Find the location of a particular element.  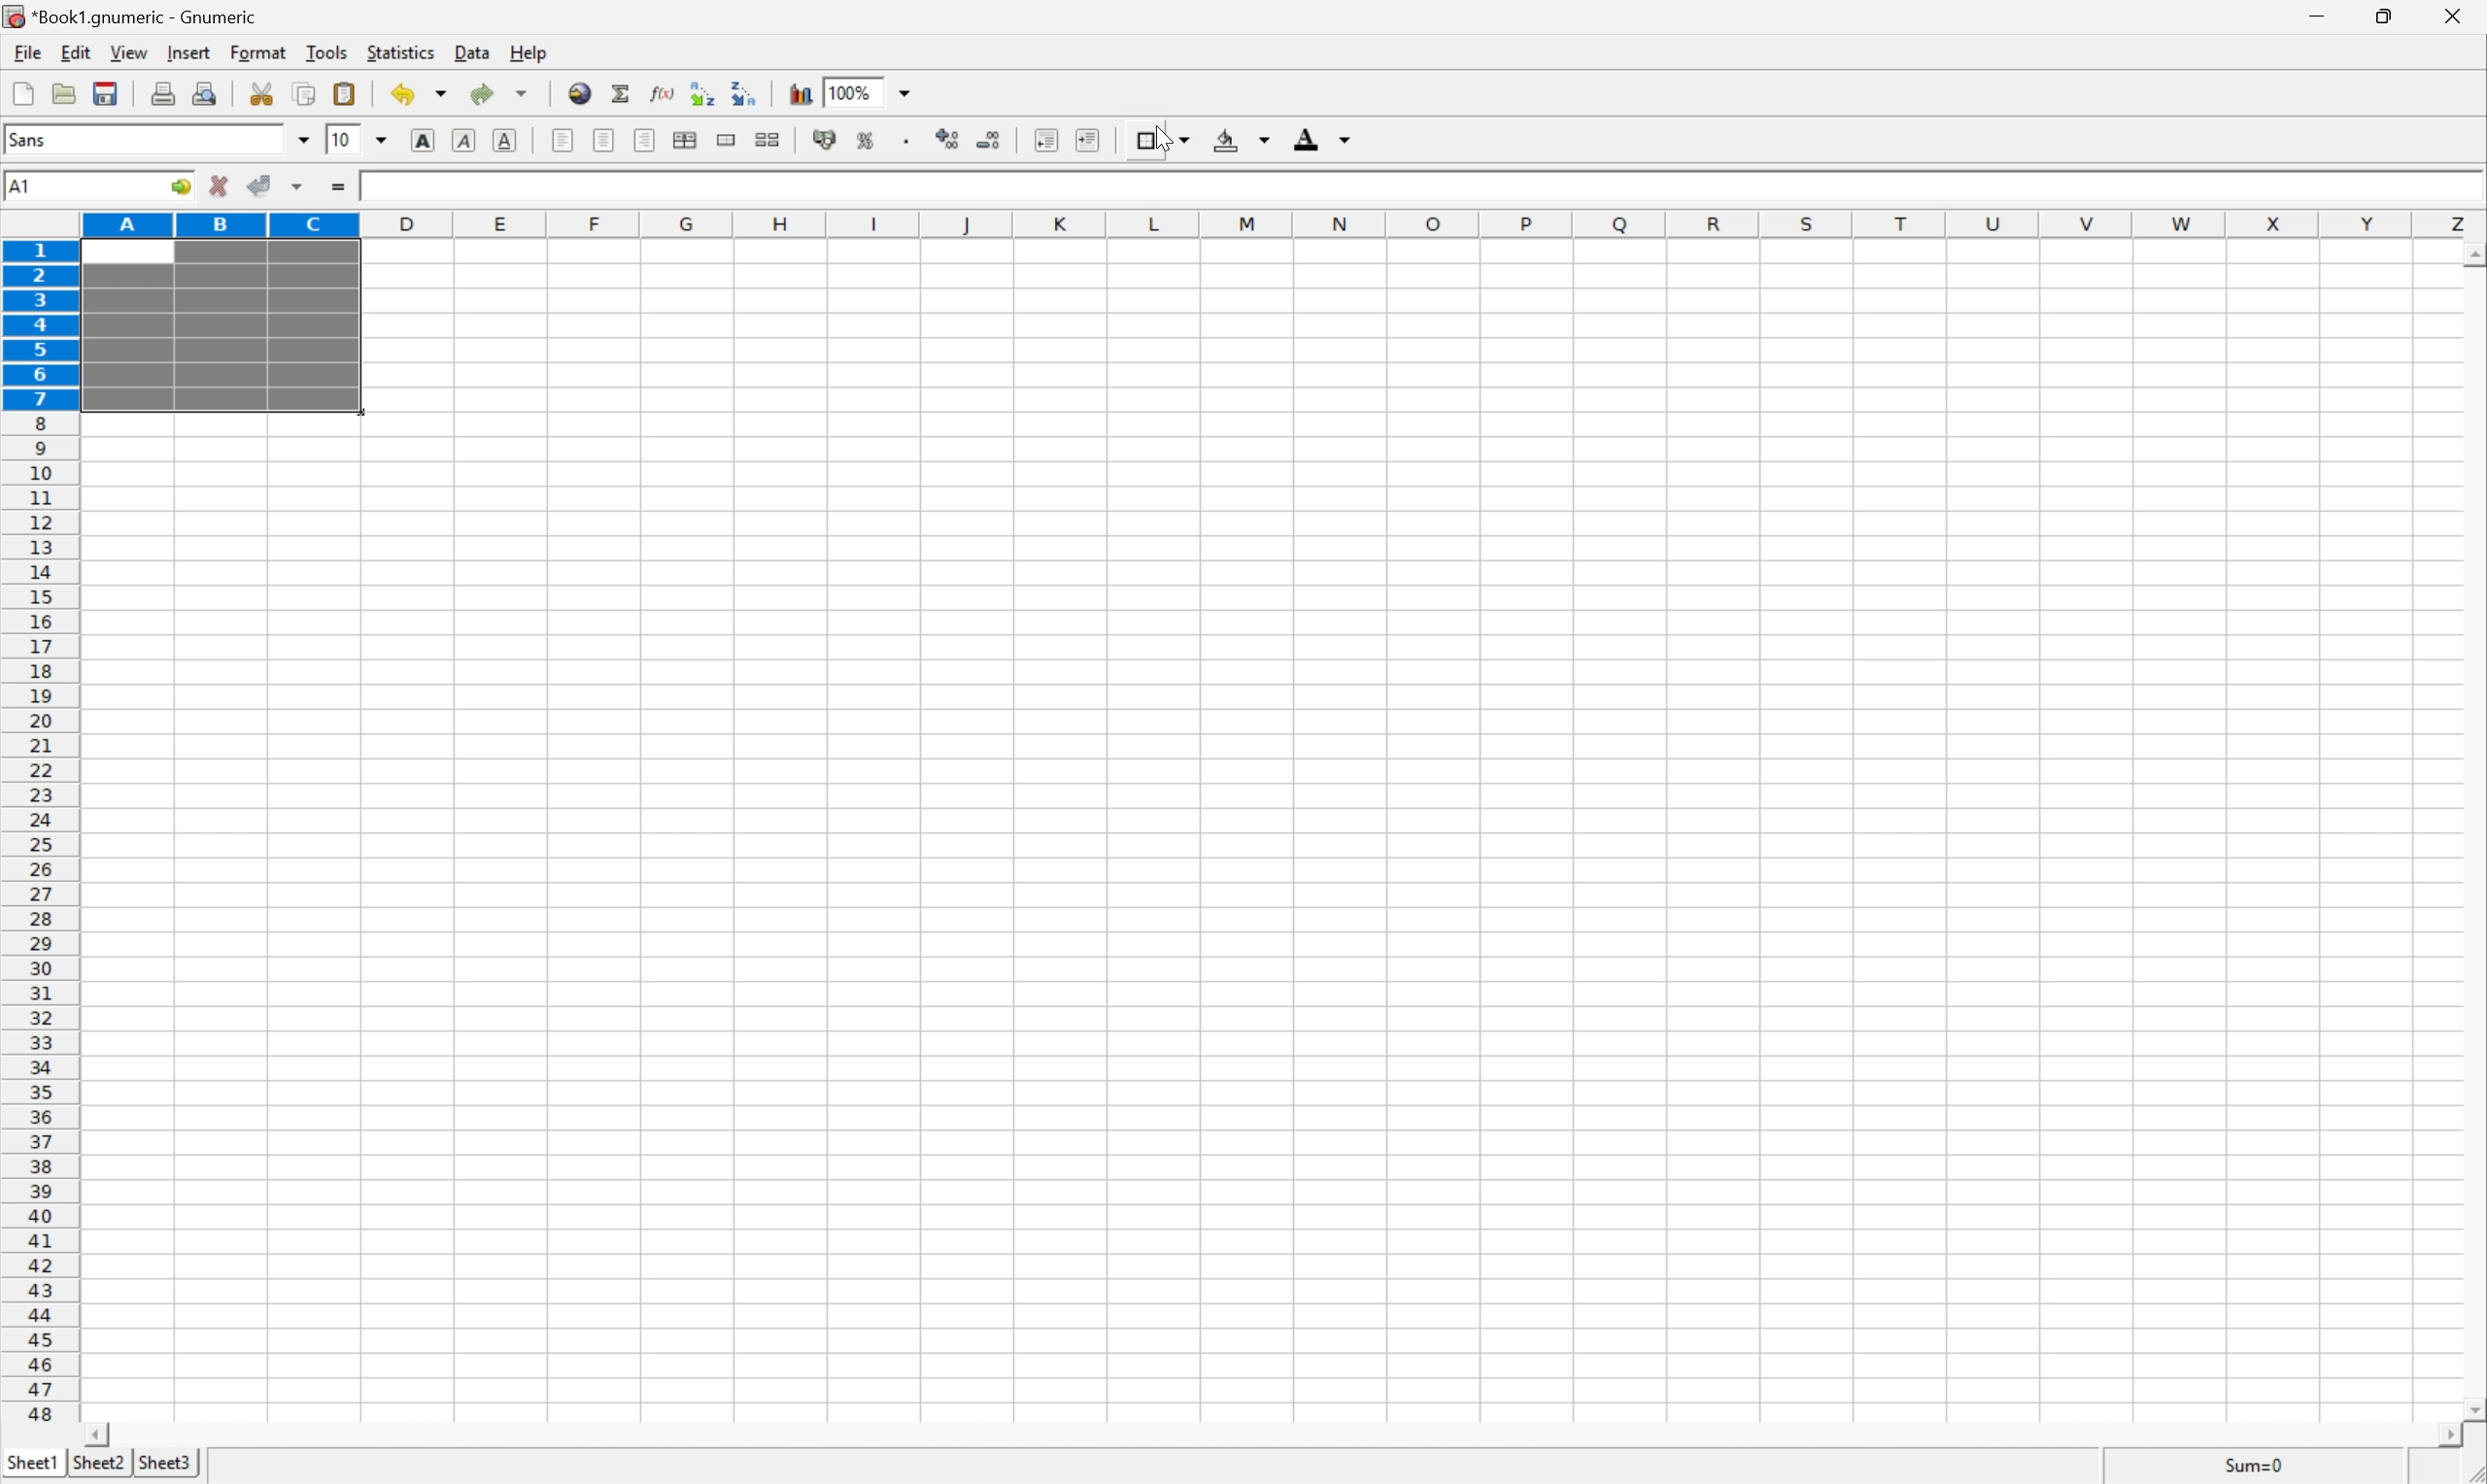

insert chart is located at coordinates (798, 91).